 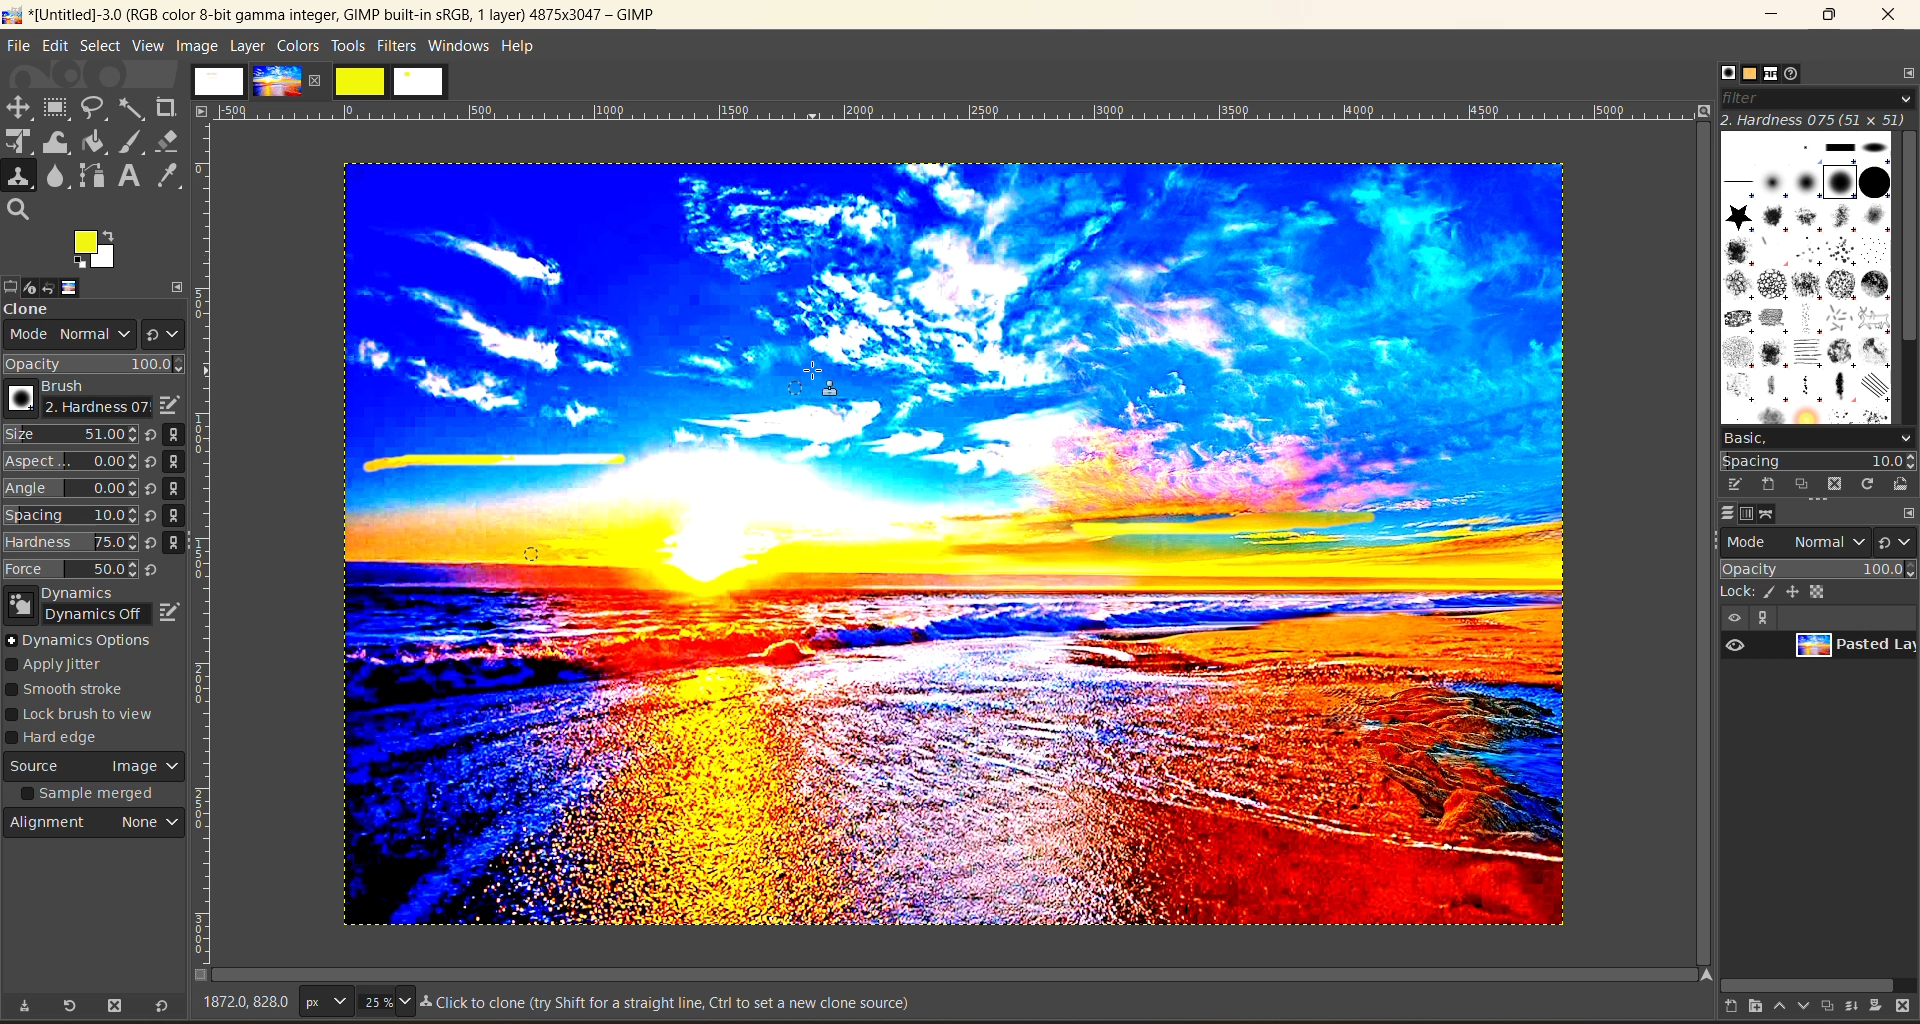 What do you see at coordinates (421, 83) in the screenshot?
I see `white` at bounding box center [421, 83].